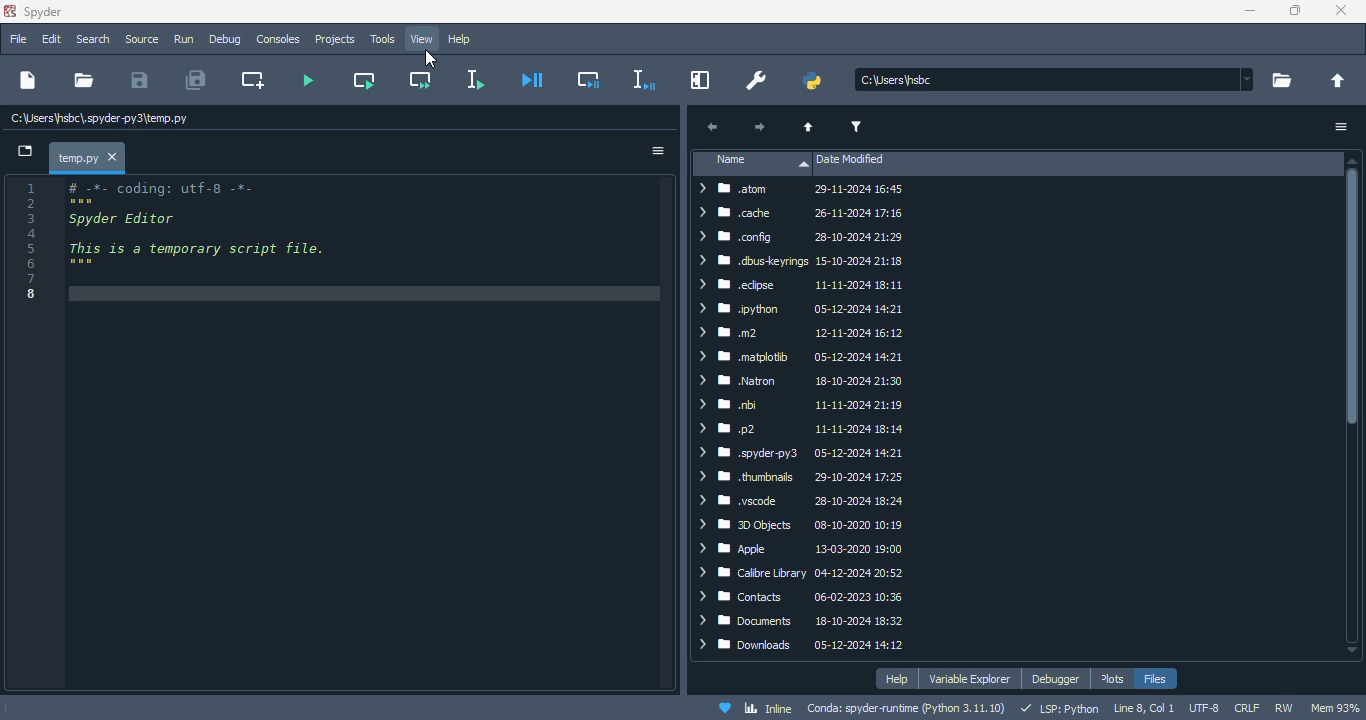 This screenshot has width=1366, height=720. Describe the element at coordinates (9, 11) in the screenshot. I see `logo` at that location.